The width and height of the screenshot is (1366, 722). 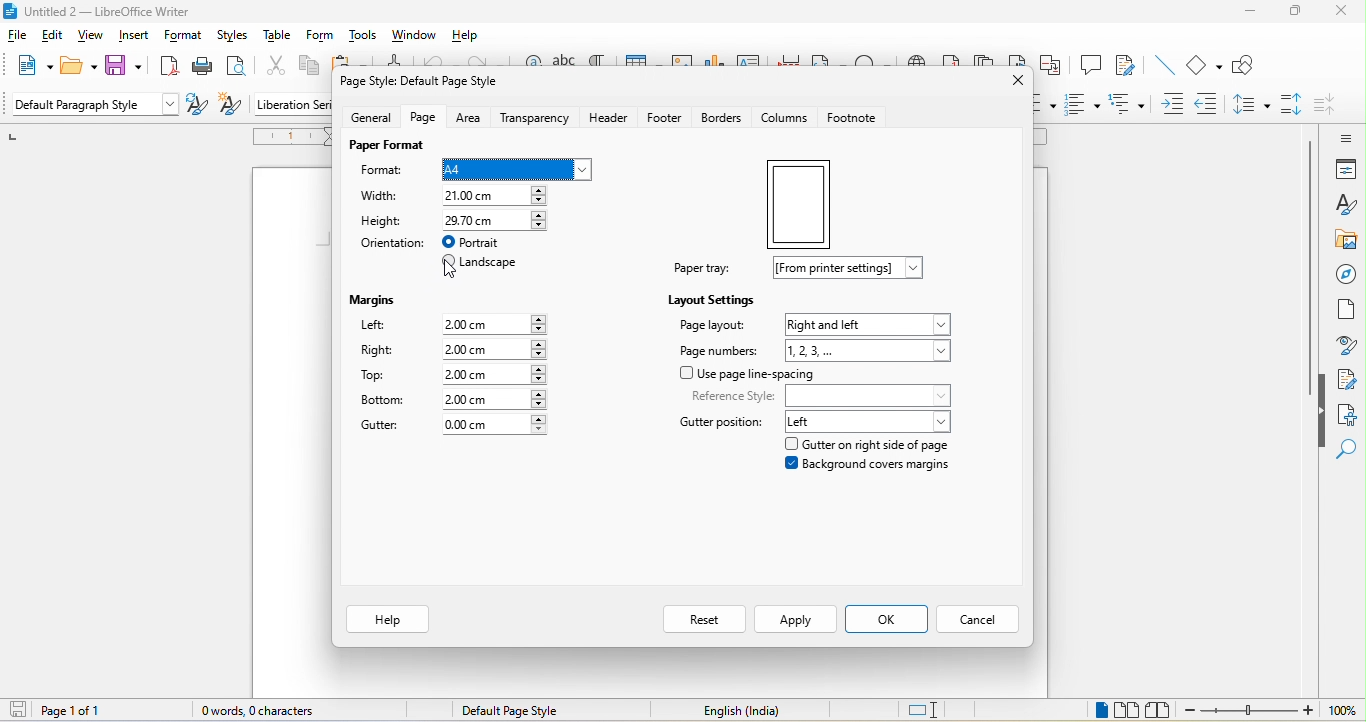 I want to click on outline format, so click(x=1132, y=103).